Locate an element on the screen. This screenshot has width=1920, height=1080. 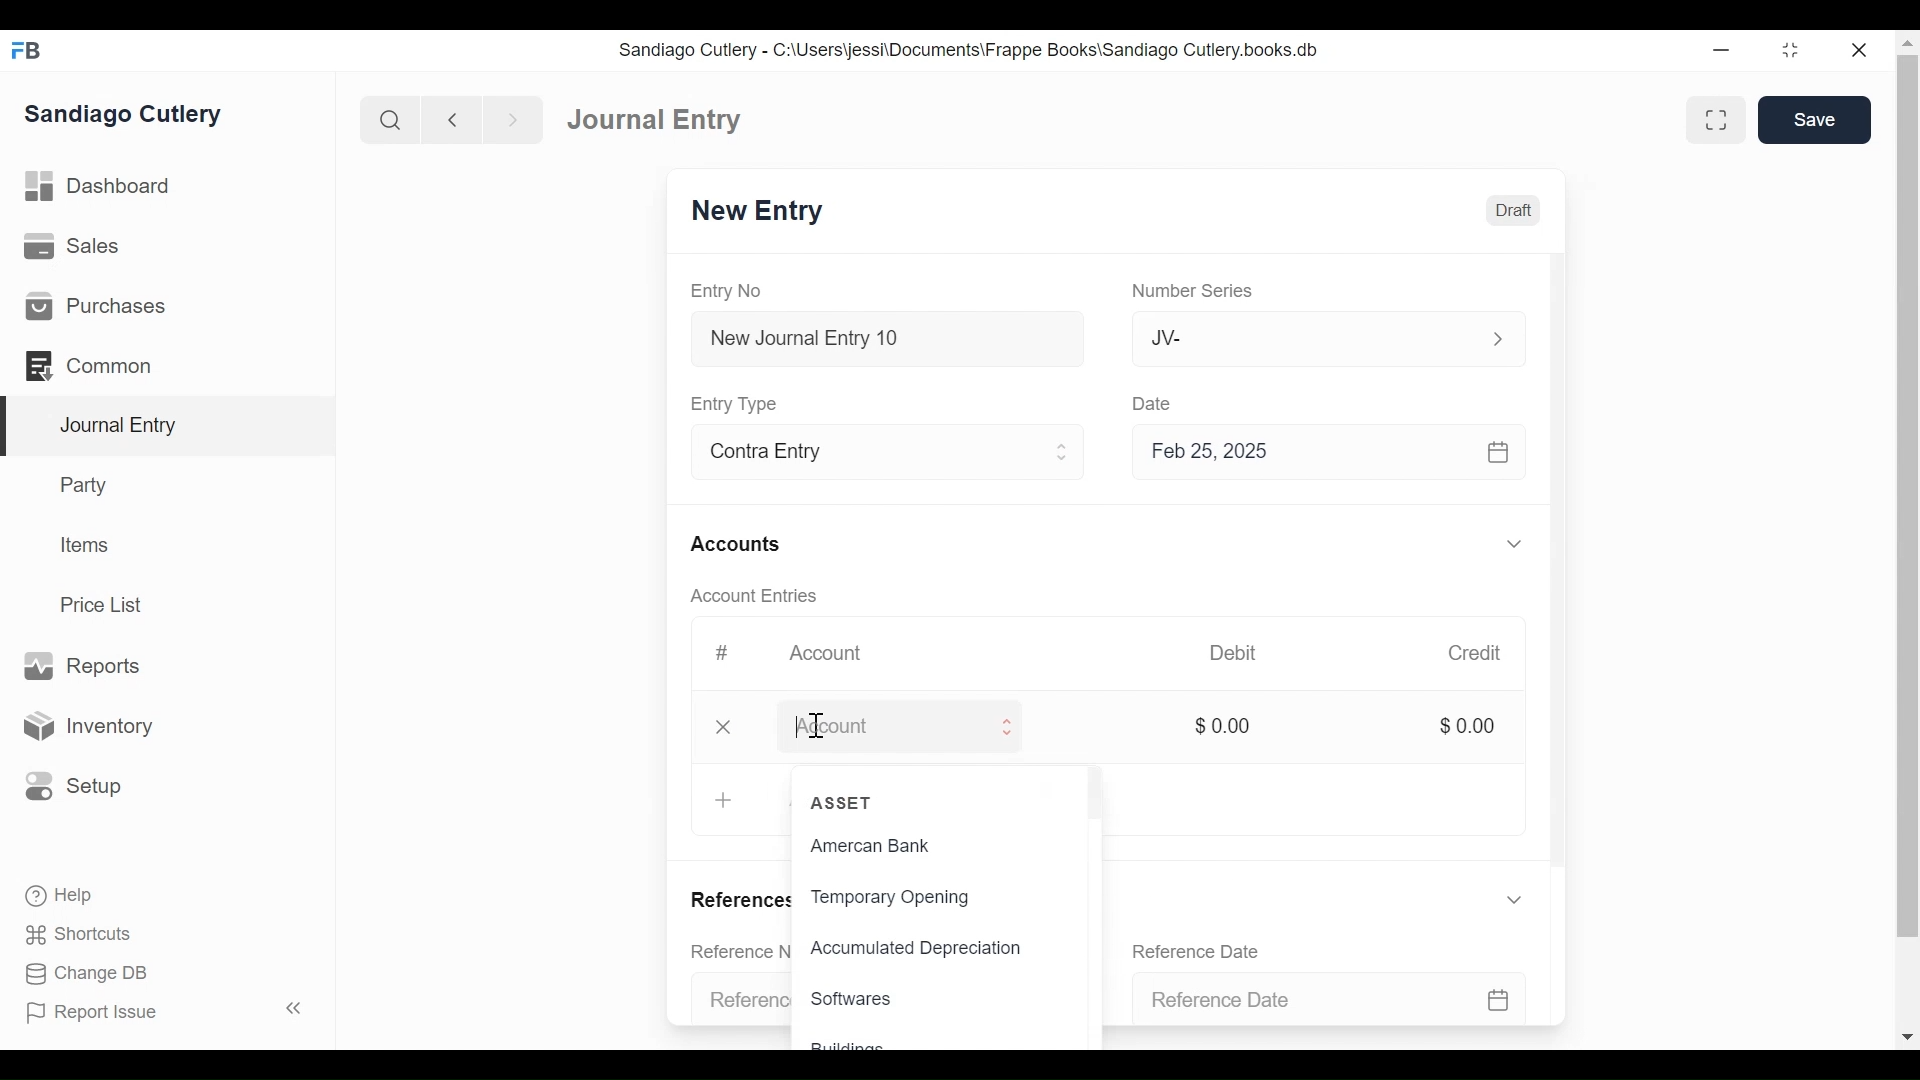
ASSET is located at coordinates (844, 801).